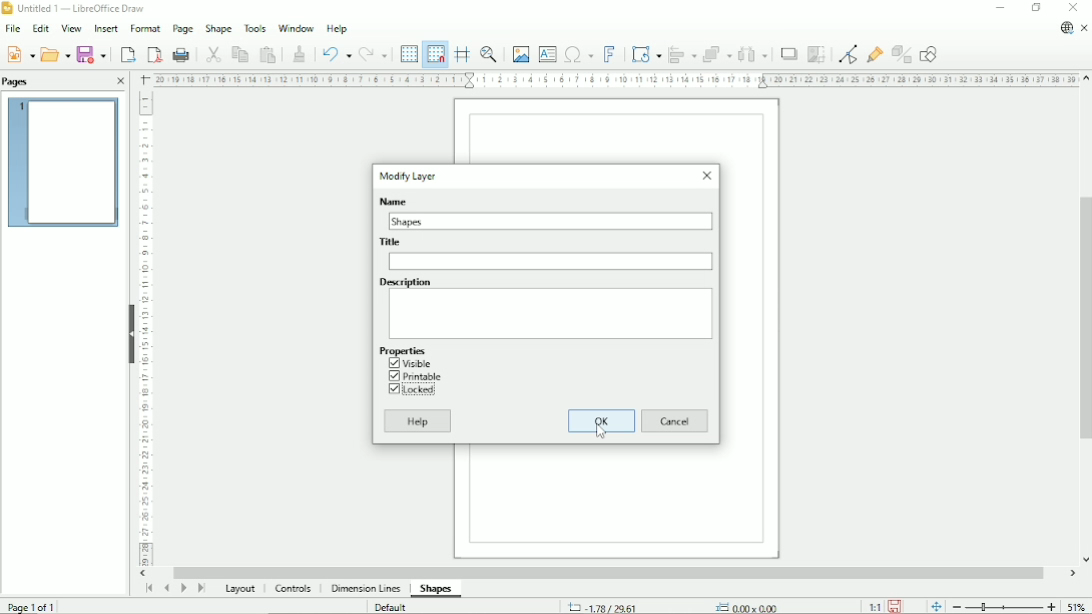 Image resolution: width=1092 pixels, height=614 pixels. Describe the element at coordinates (1036, 8) in the screenshot. I see `Restore down` at that location.